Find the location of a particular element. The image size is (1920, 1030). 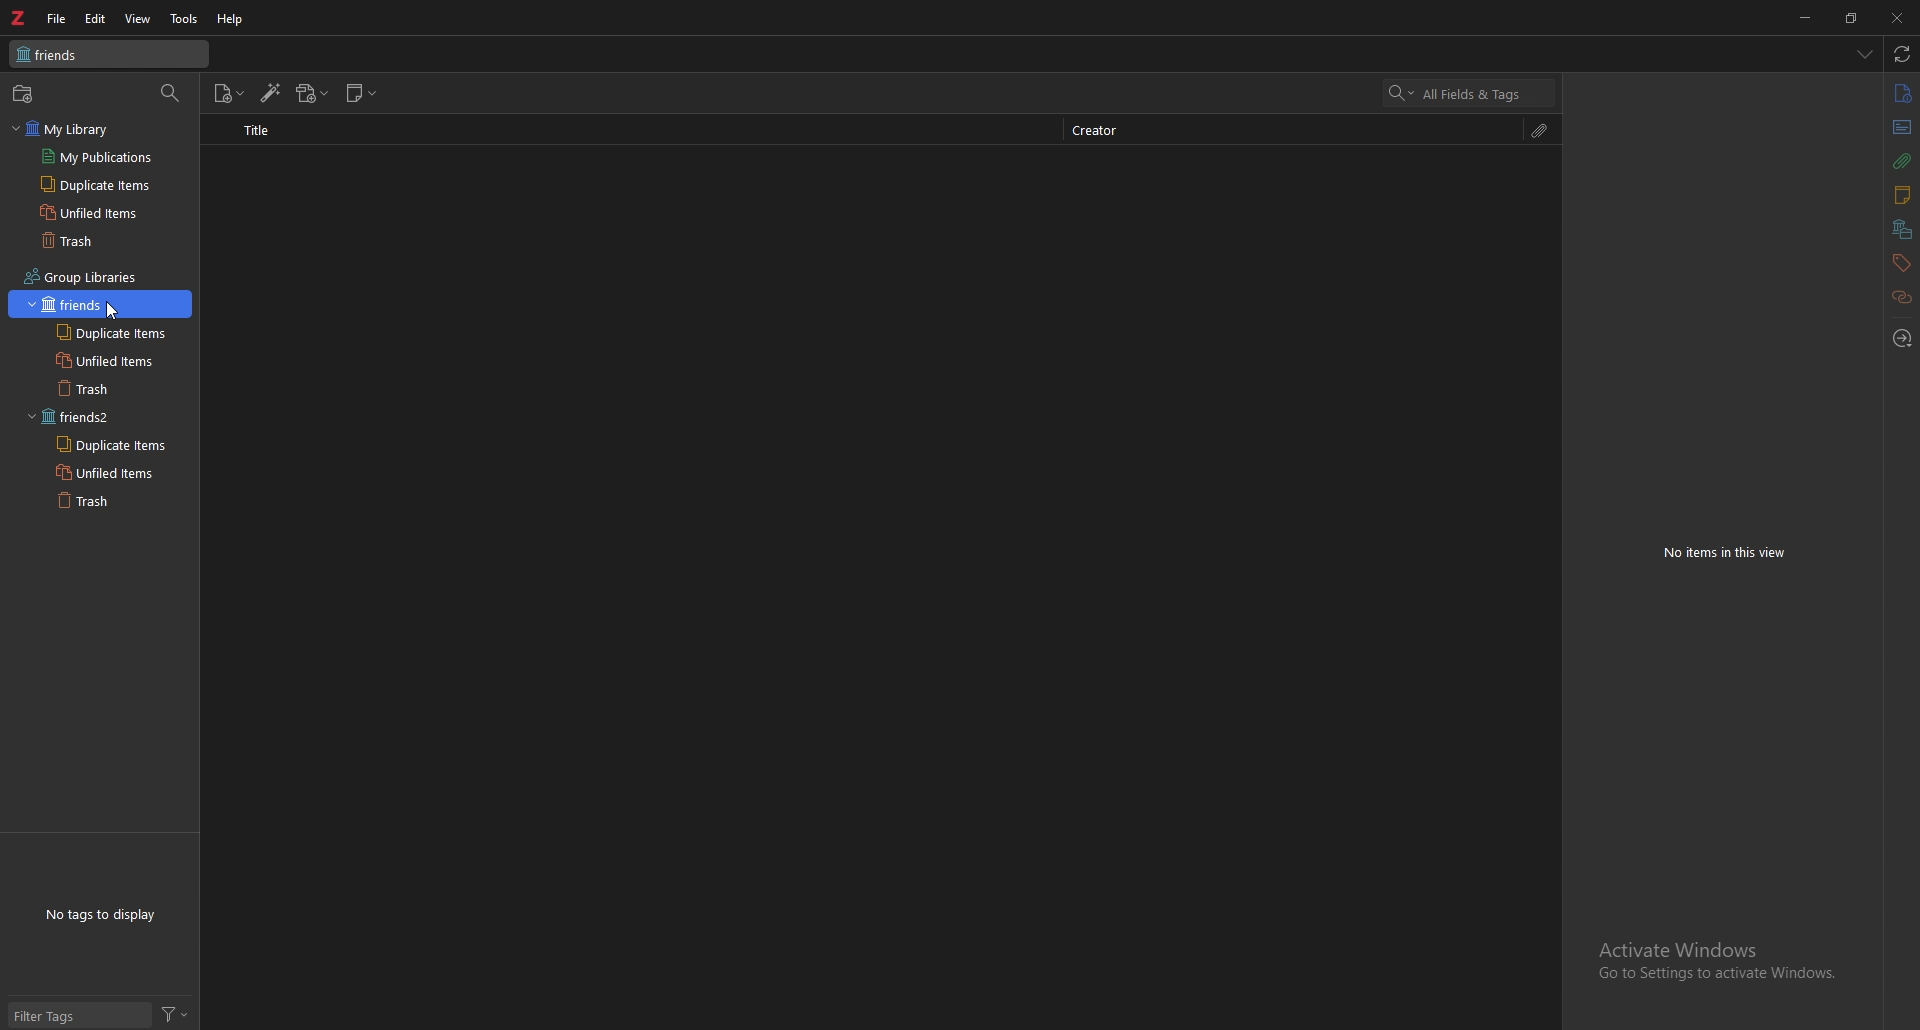

duplicate items is located at coordinates (112, 334).